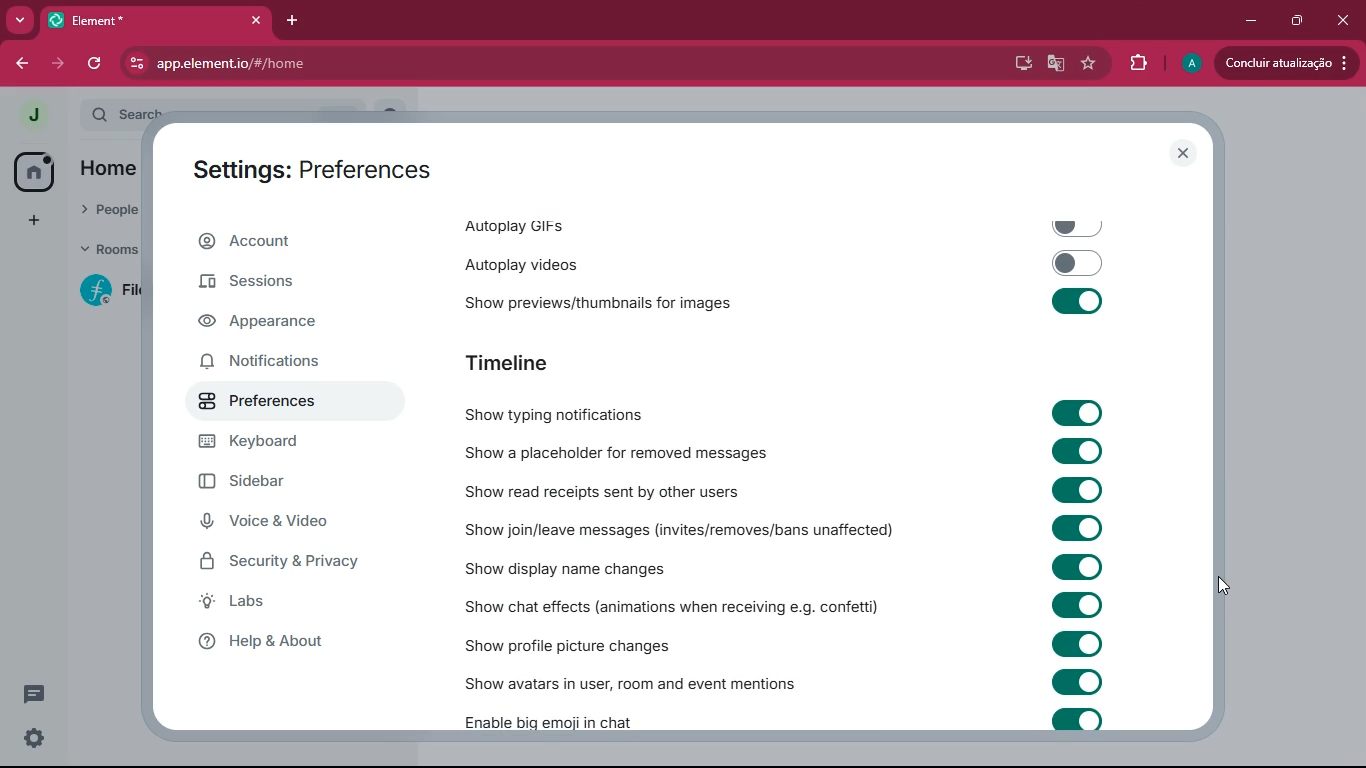 This screenshot has height=768, width=1366. Describe the element at coordinates (776, 266) in the screenshot. I see `autoplay videos` at that location.